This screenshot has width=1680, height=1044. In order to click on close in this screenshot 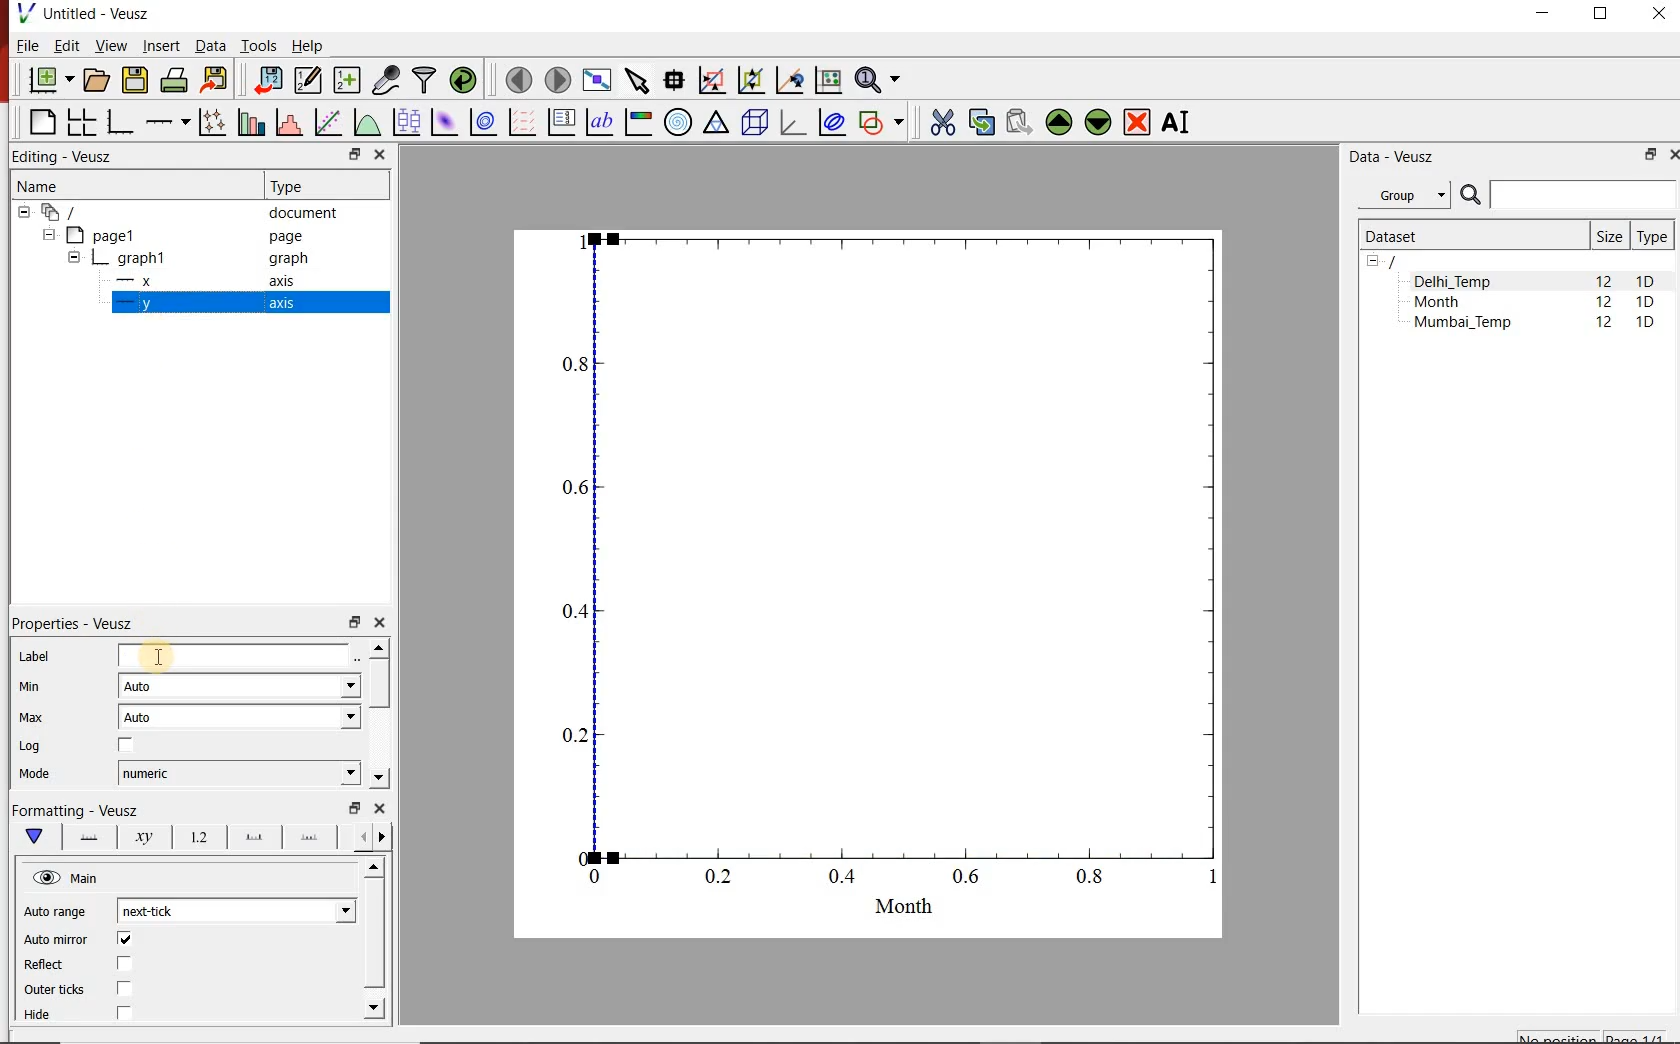, I will do `click(378, 623)`.